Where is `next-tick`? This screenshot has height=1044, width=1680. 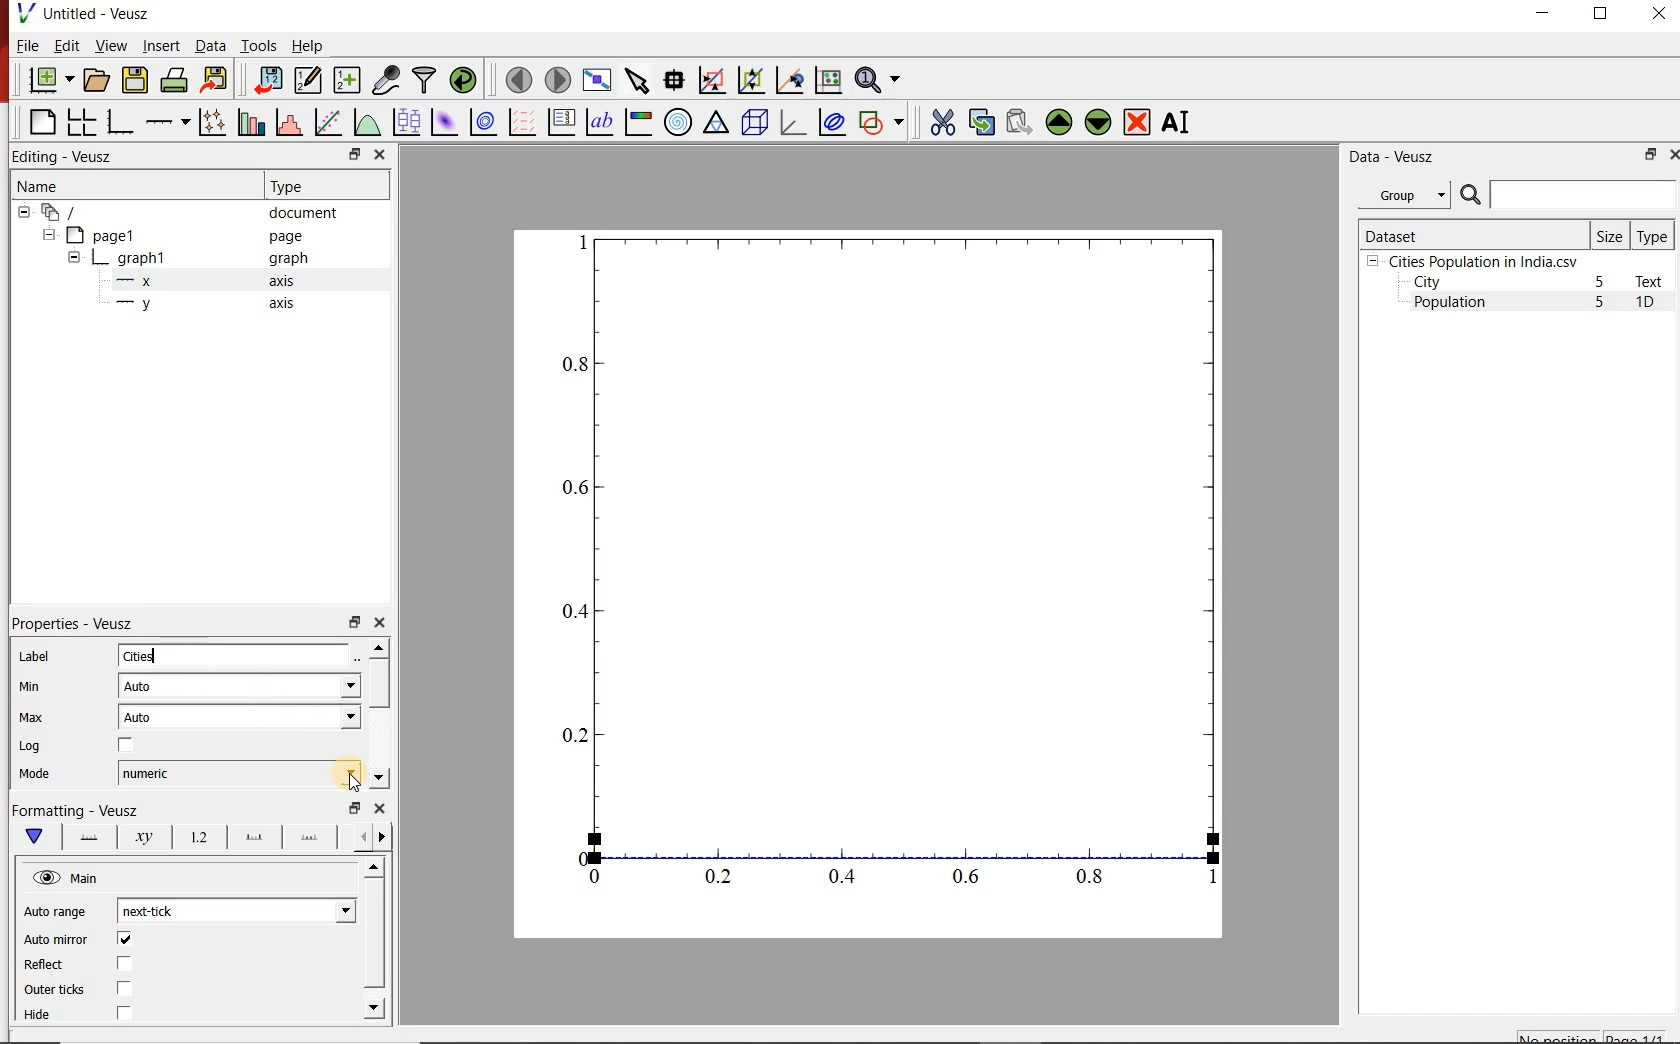 next-tick is located at coordinates (235, 911).